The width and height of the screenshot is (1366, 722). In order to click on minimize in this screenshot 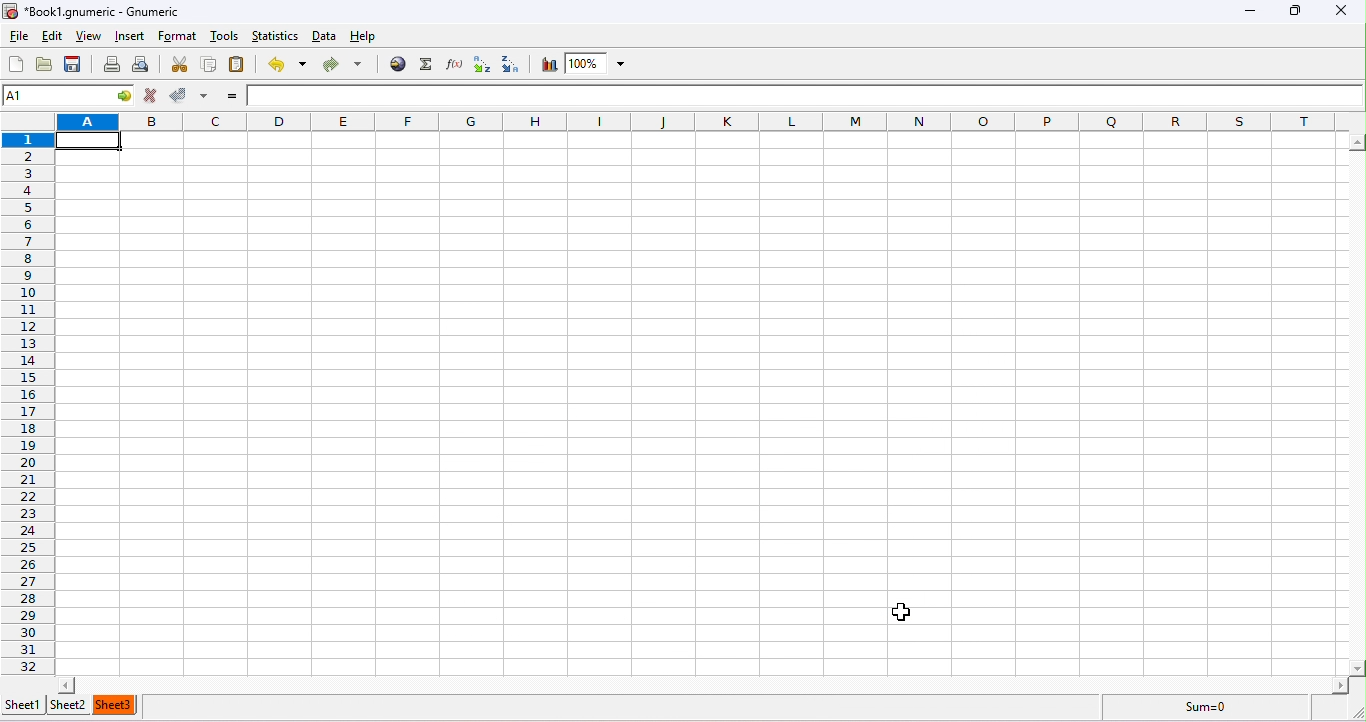, I will do `click(1251, 11)`.